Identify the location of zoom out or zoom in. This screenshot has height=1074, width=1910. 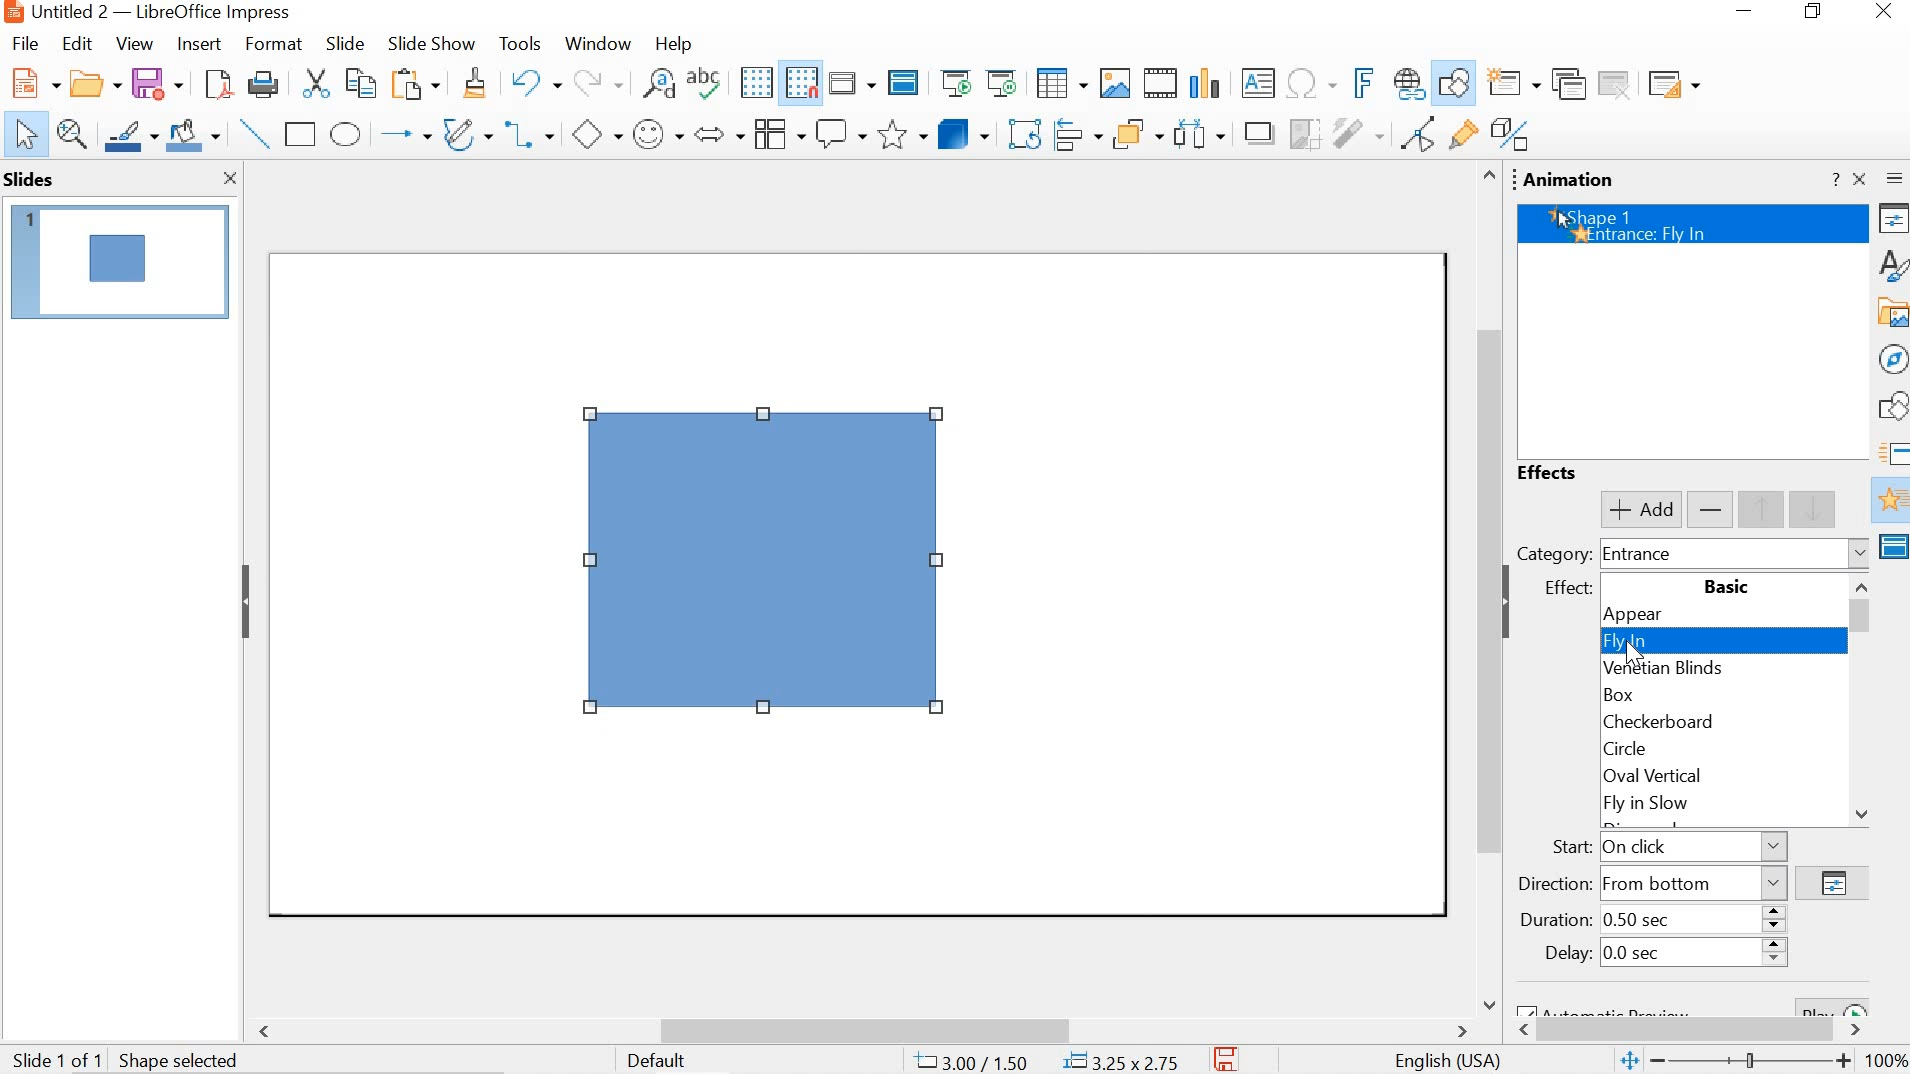
(1737, 1061).